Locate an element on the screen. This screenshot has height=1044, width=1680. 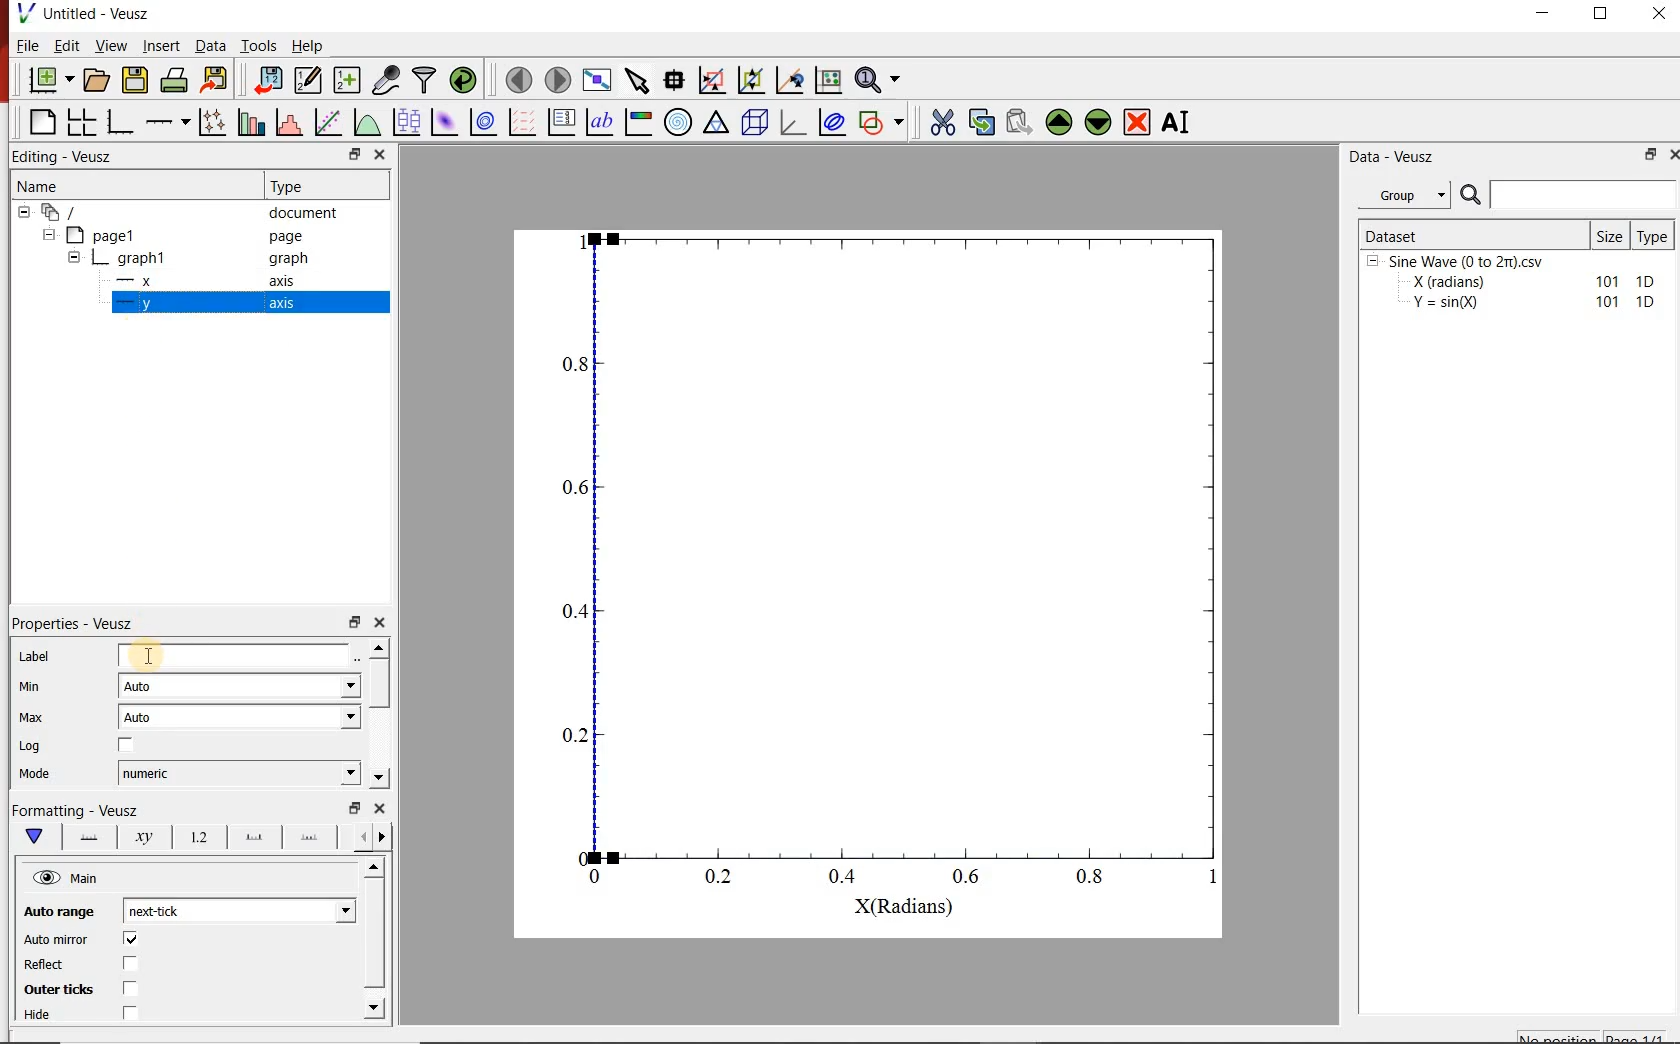
@ main is located at coordinates (65, 879).